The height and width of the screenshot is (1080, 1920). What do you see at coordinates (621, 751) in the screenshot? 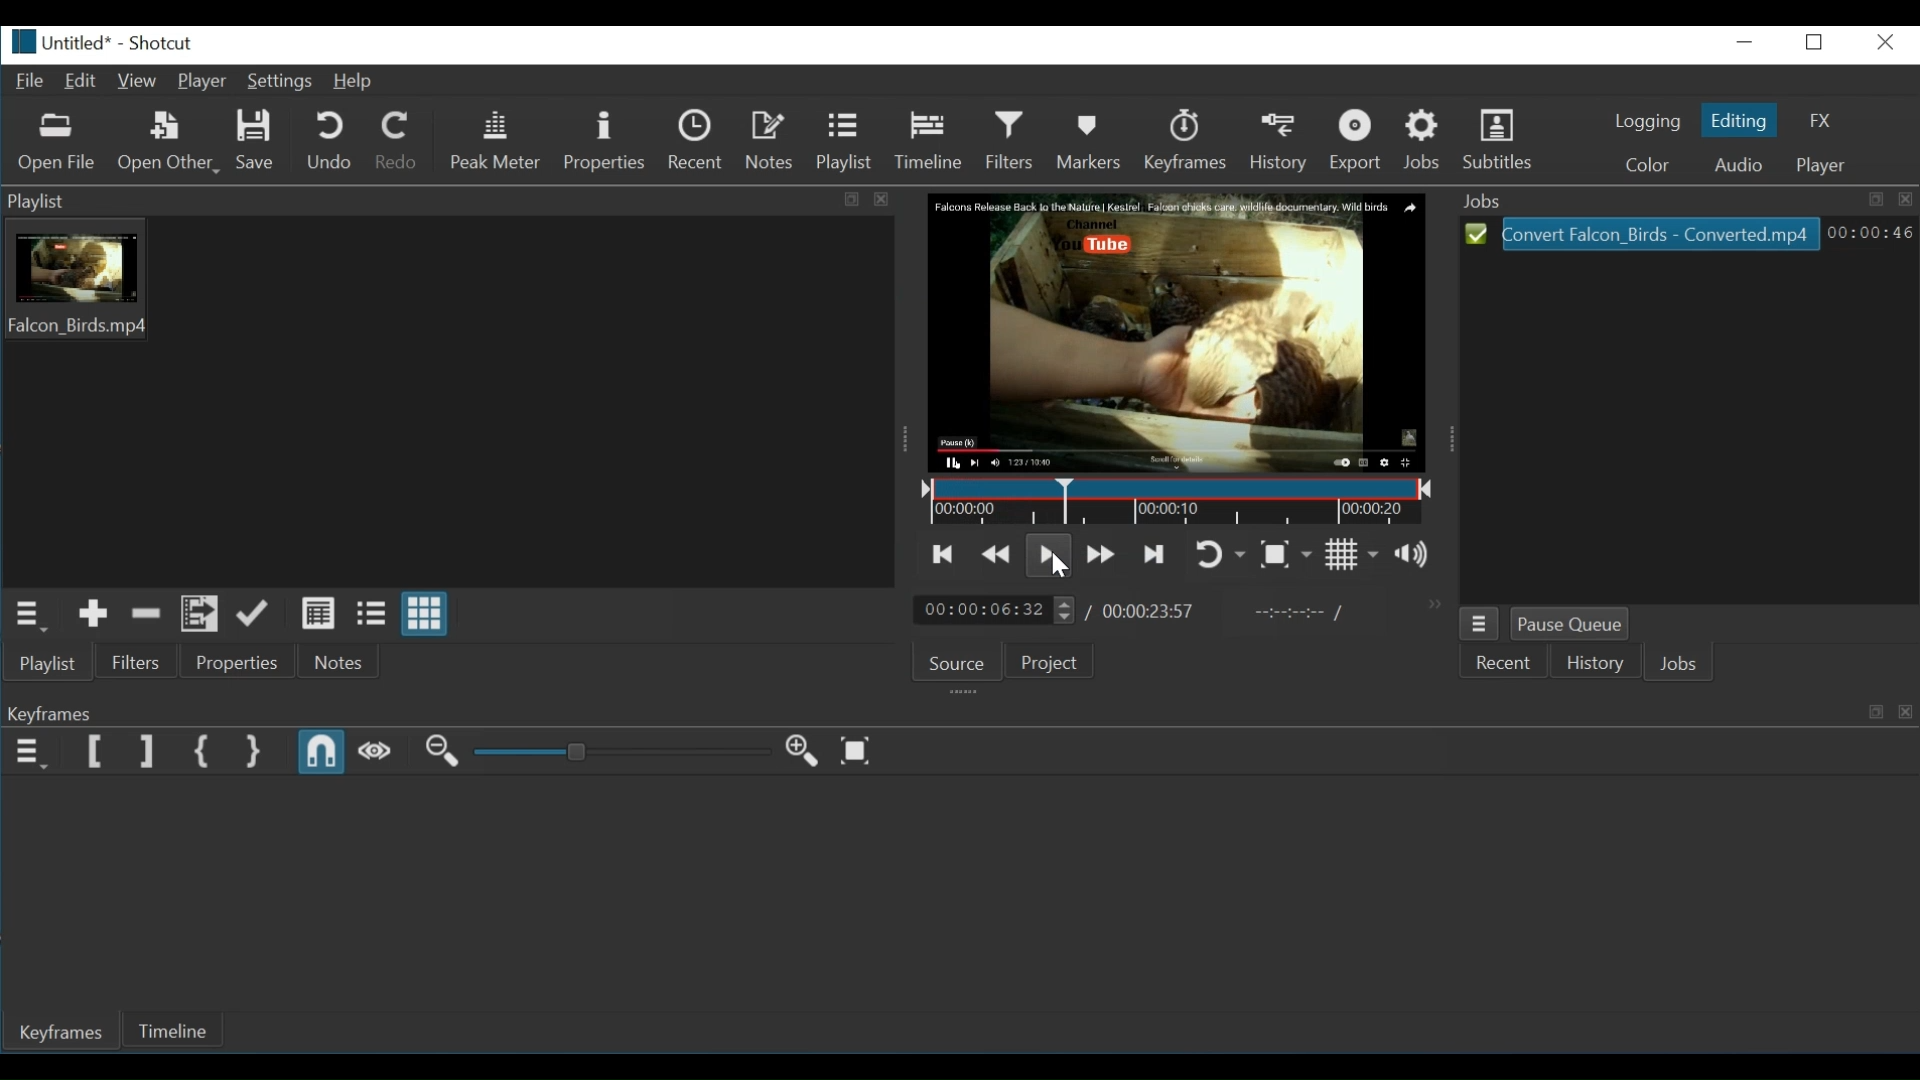
I see `Adjust Zoom keyframe ` at bounding box center [621, 751].